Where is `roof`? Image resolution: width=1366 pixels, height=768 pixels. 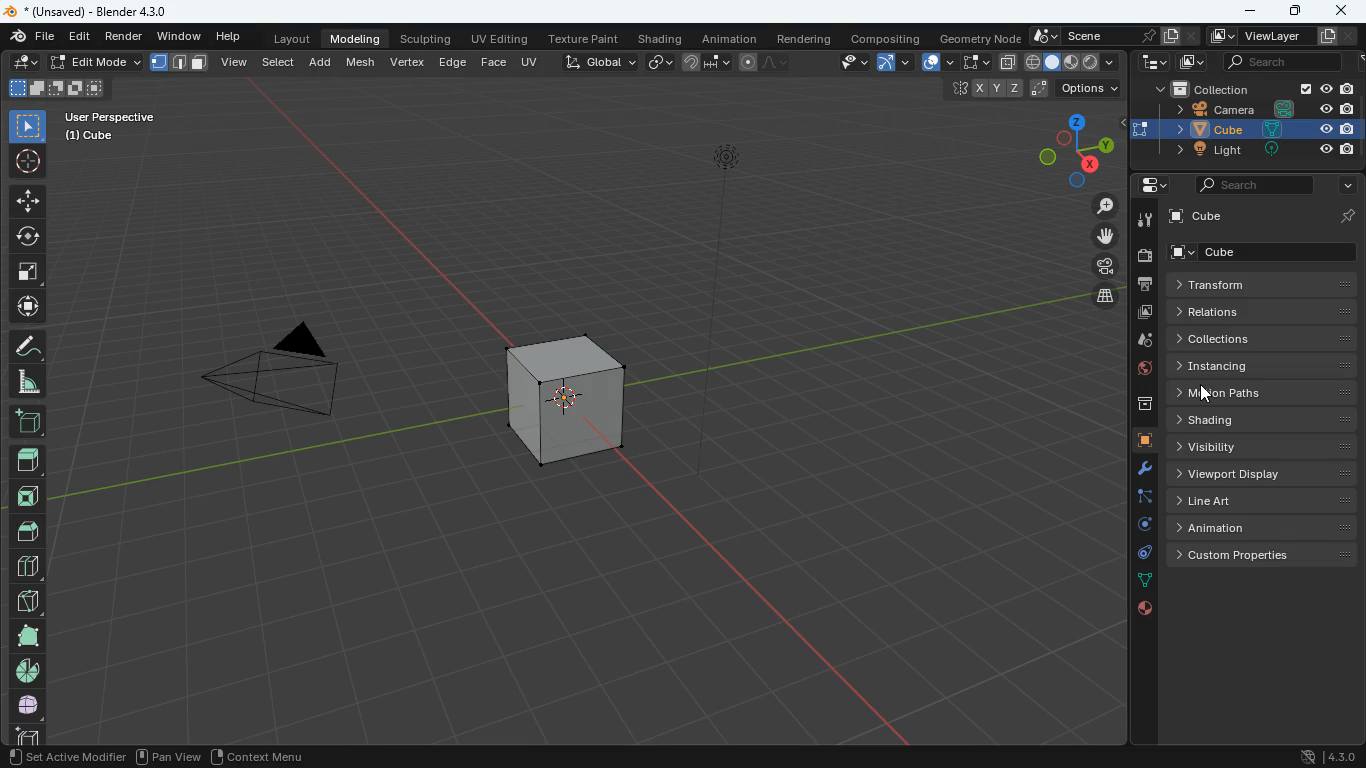
roof is located at coordinates (30, 531).